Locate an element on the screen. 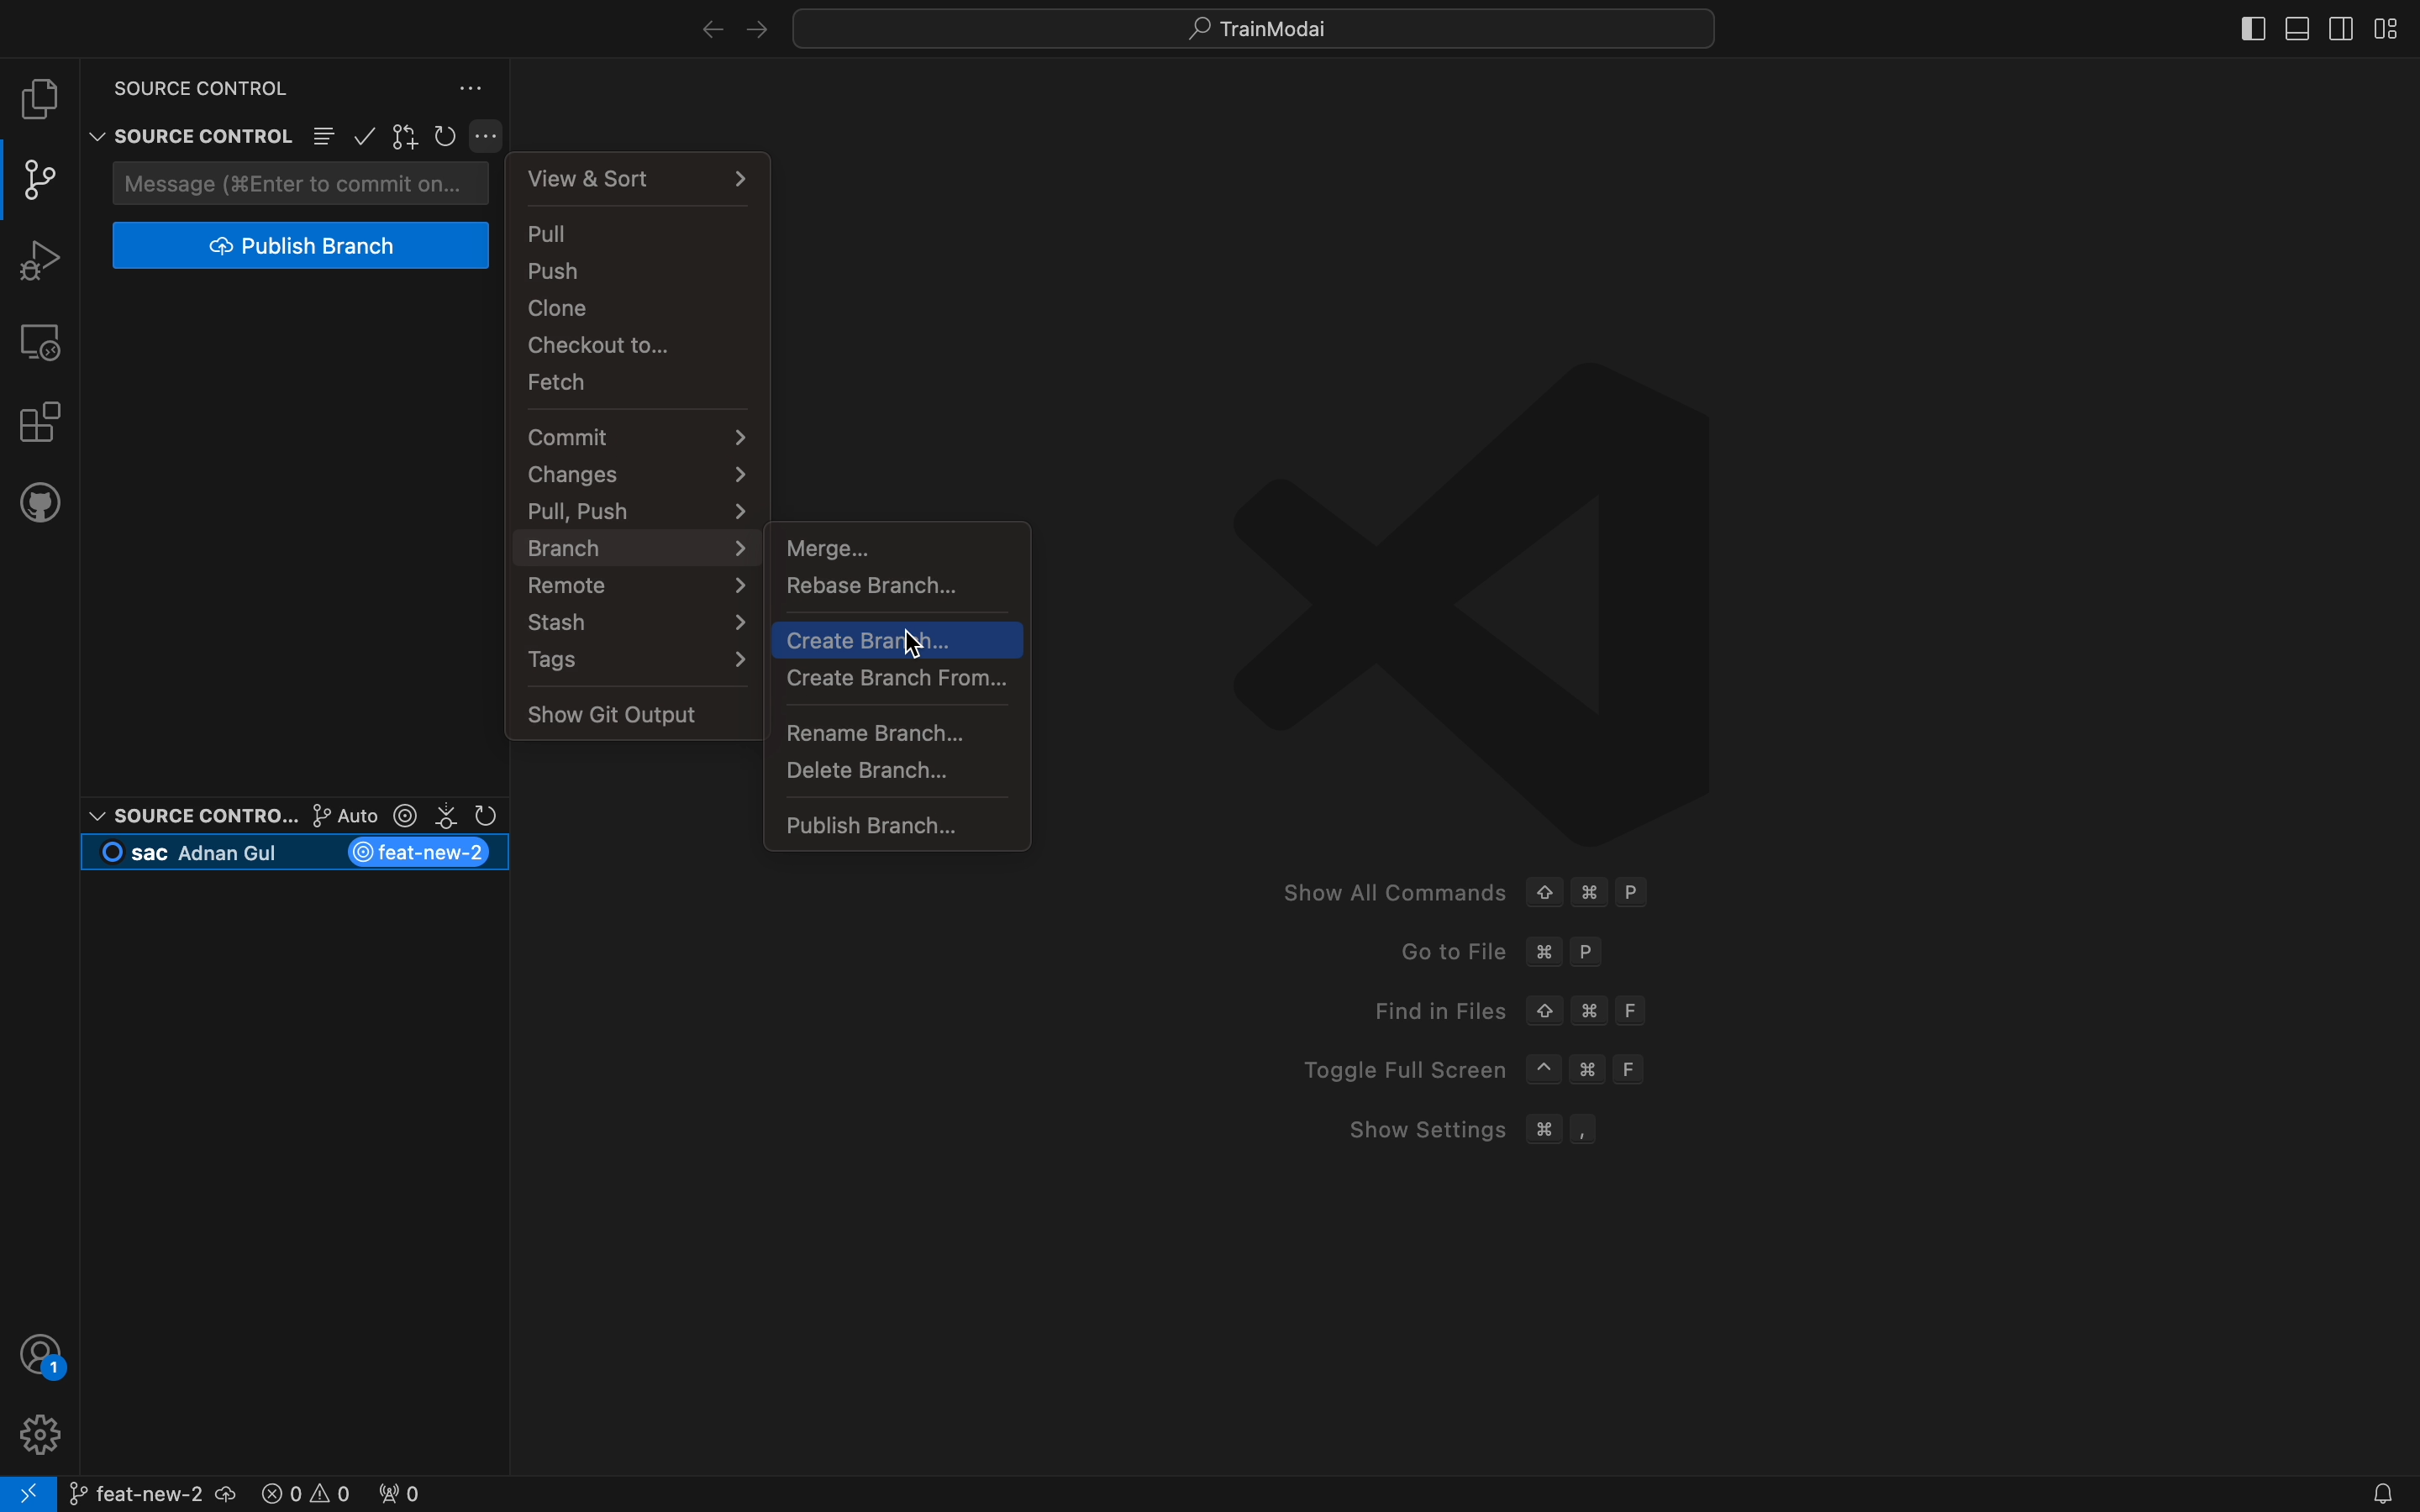  current branch  is located at coordinates (298, 854).